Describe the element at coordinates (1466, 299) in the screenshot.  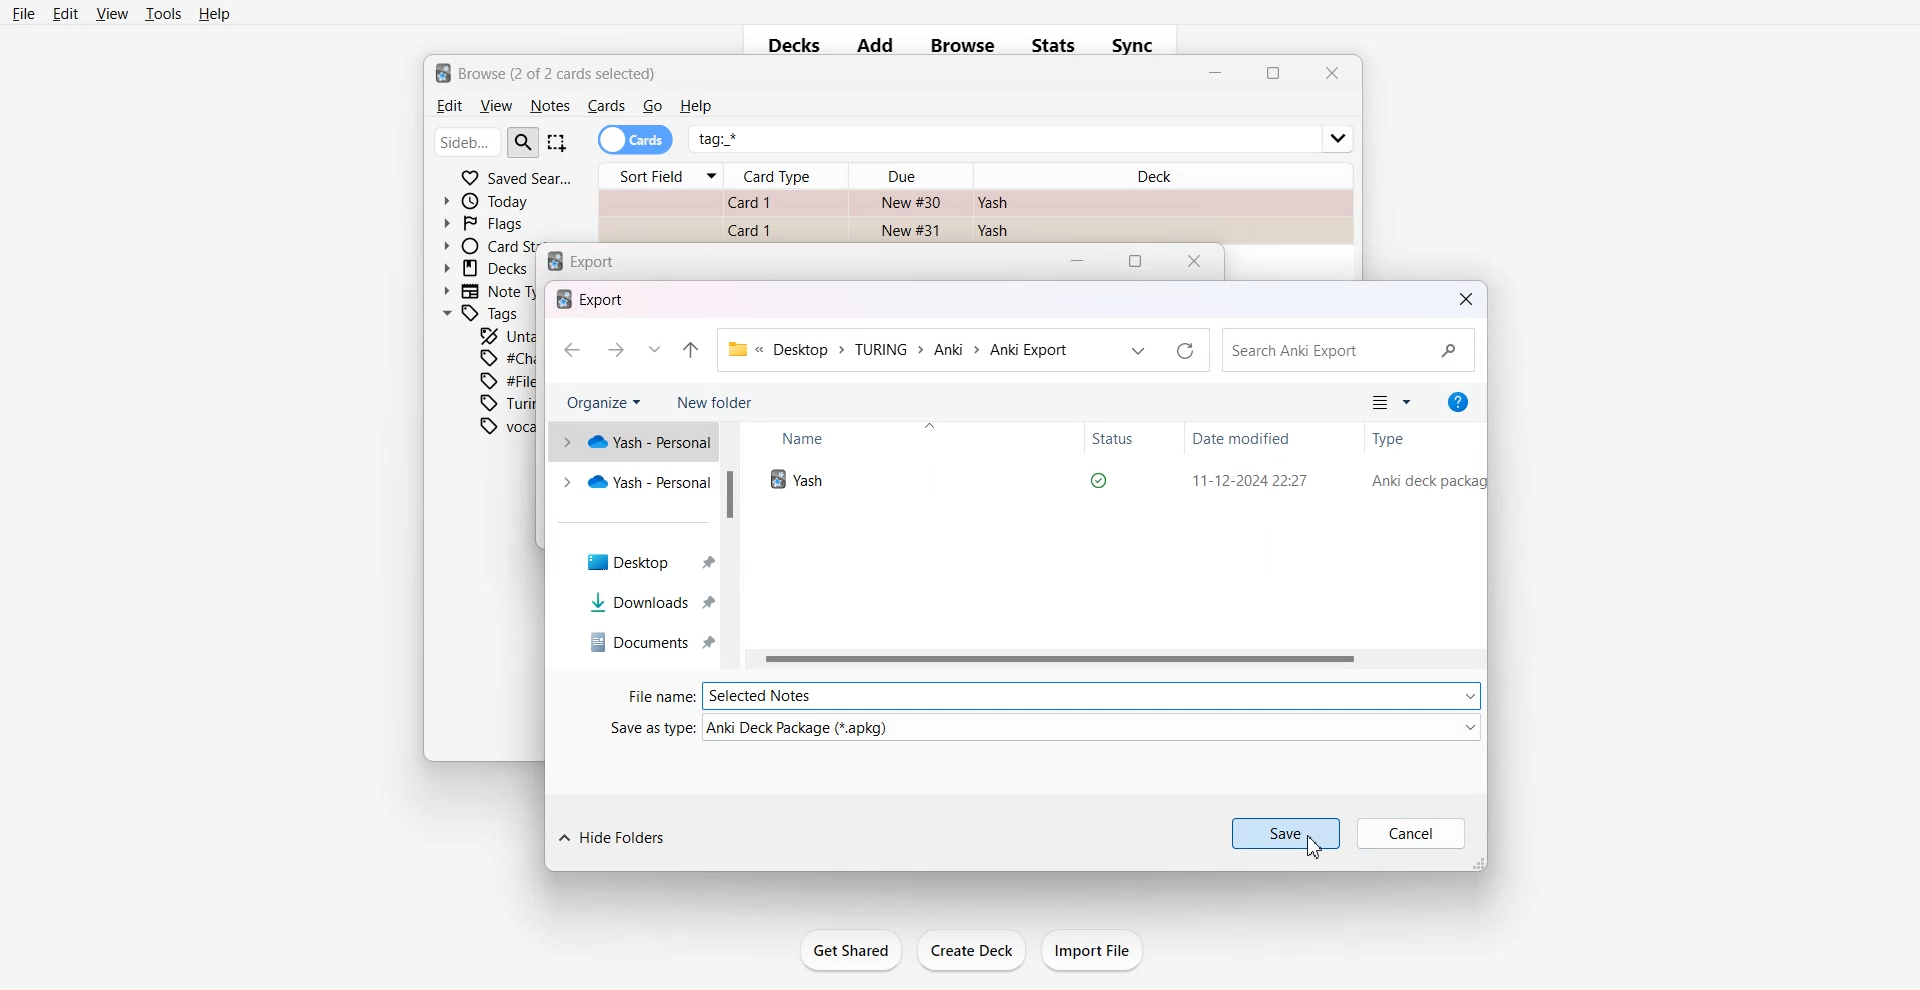
I see `Close` at that location.